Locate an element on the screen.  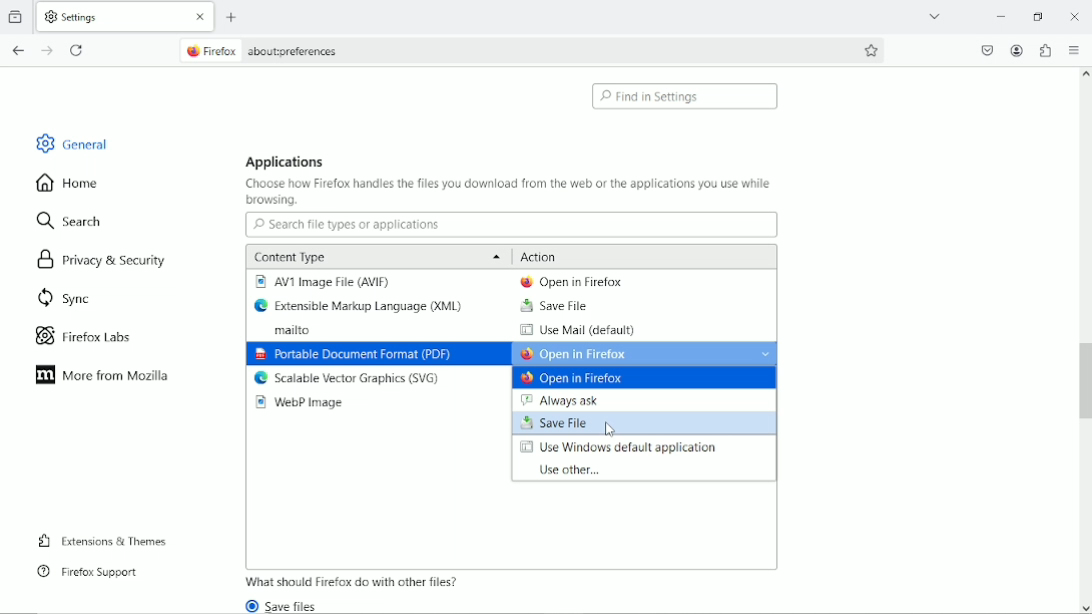
save to pocket is located at coordinates (986, 50).